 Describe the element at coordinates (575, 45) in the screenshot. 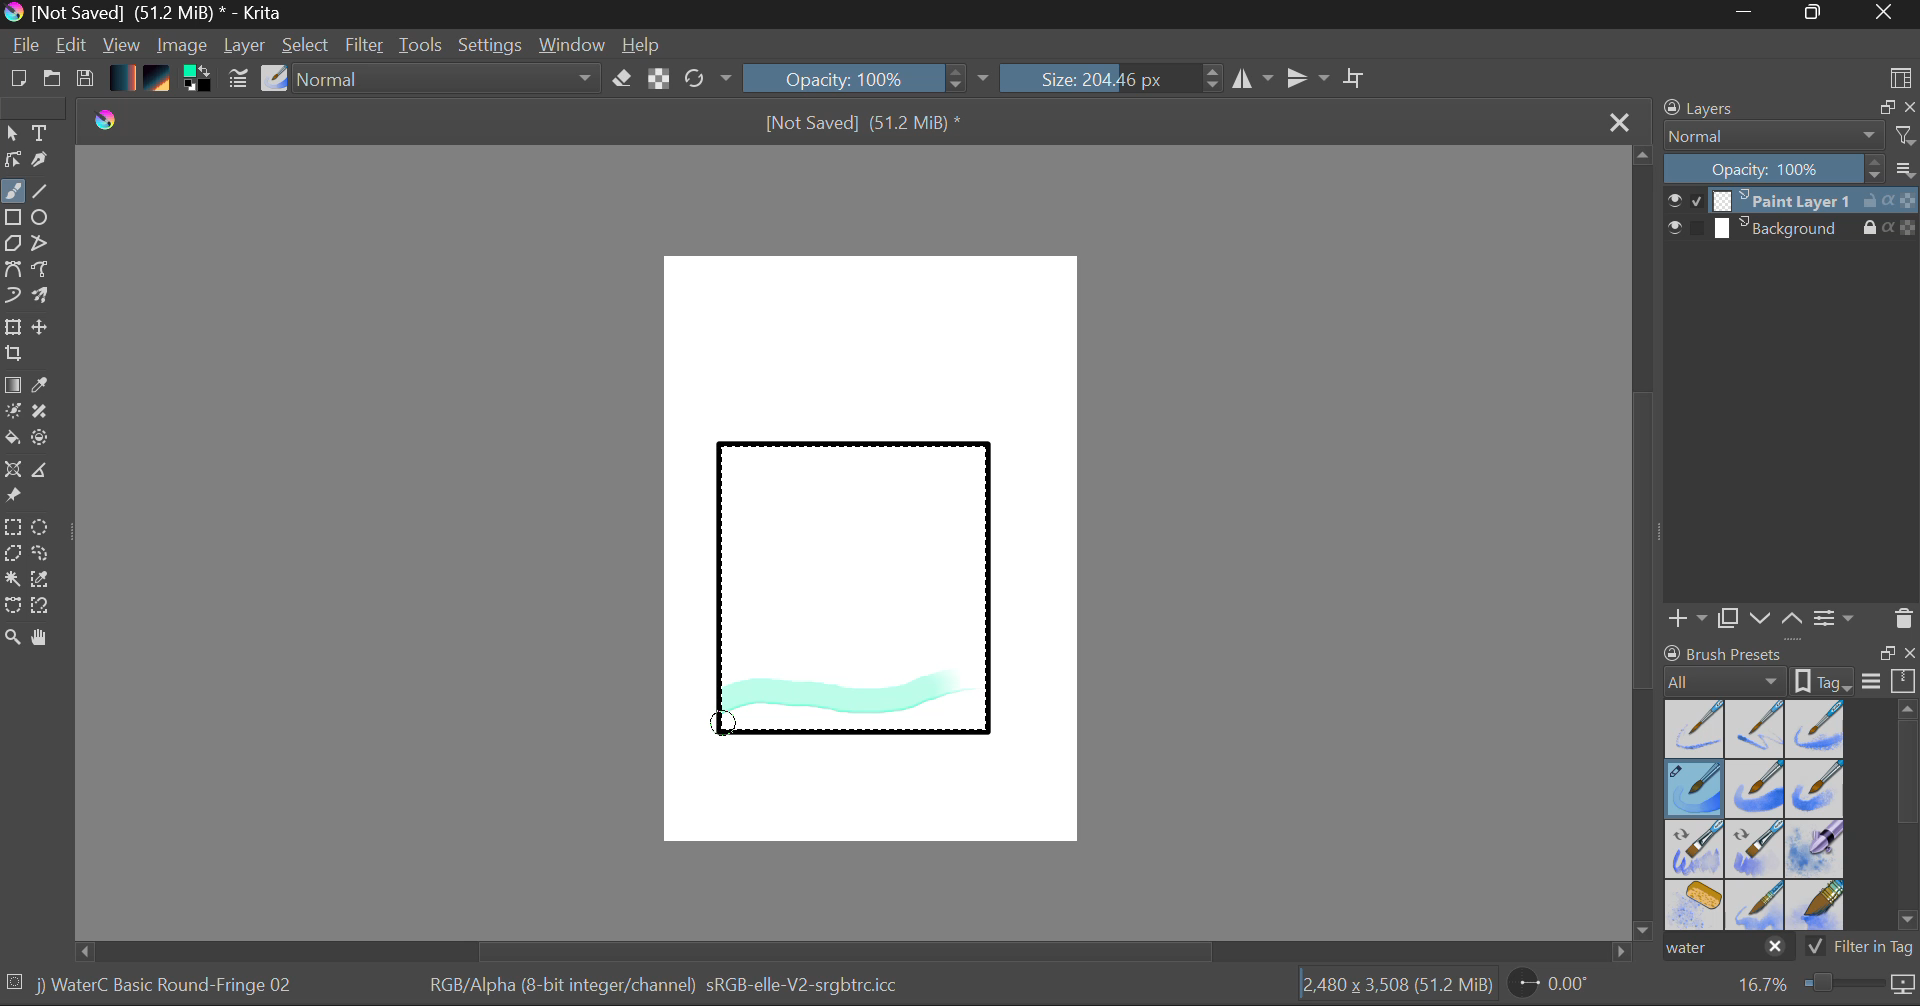

I see `Window` at that location.